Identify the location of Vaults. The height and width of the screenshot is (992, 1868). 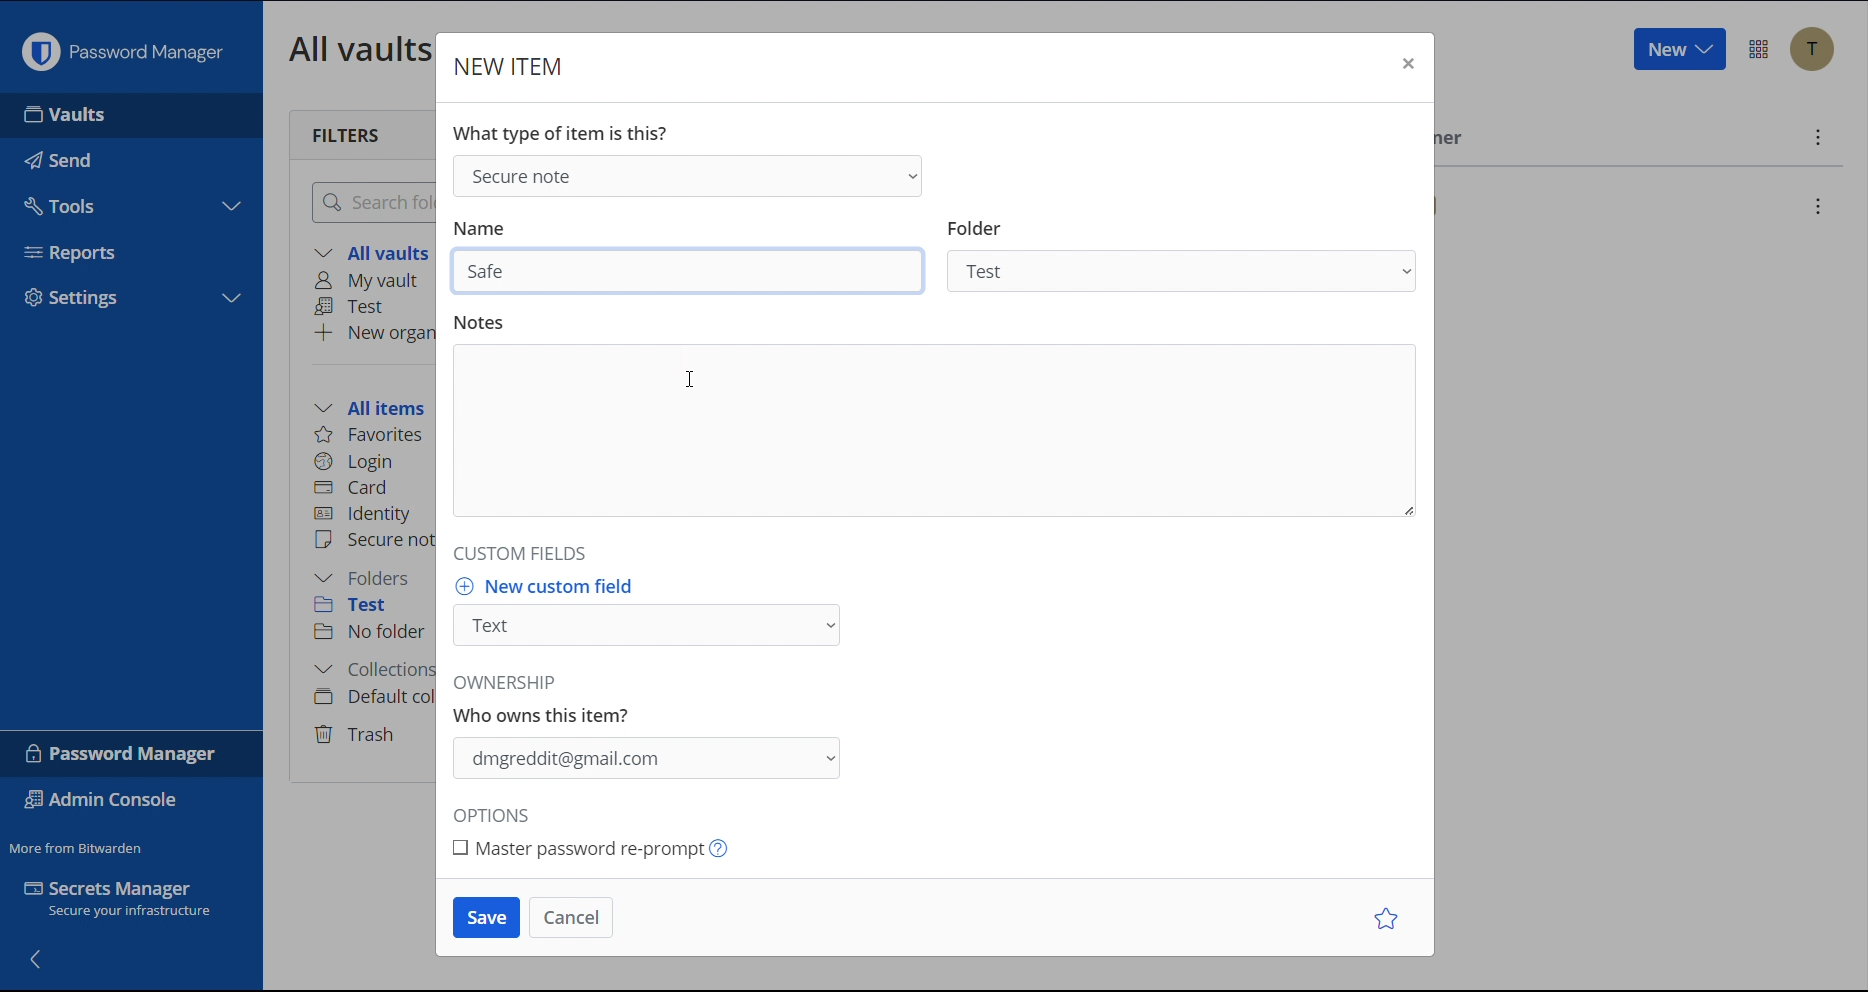
(128, 115).